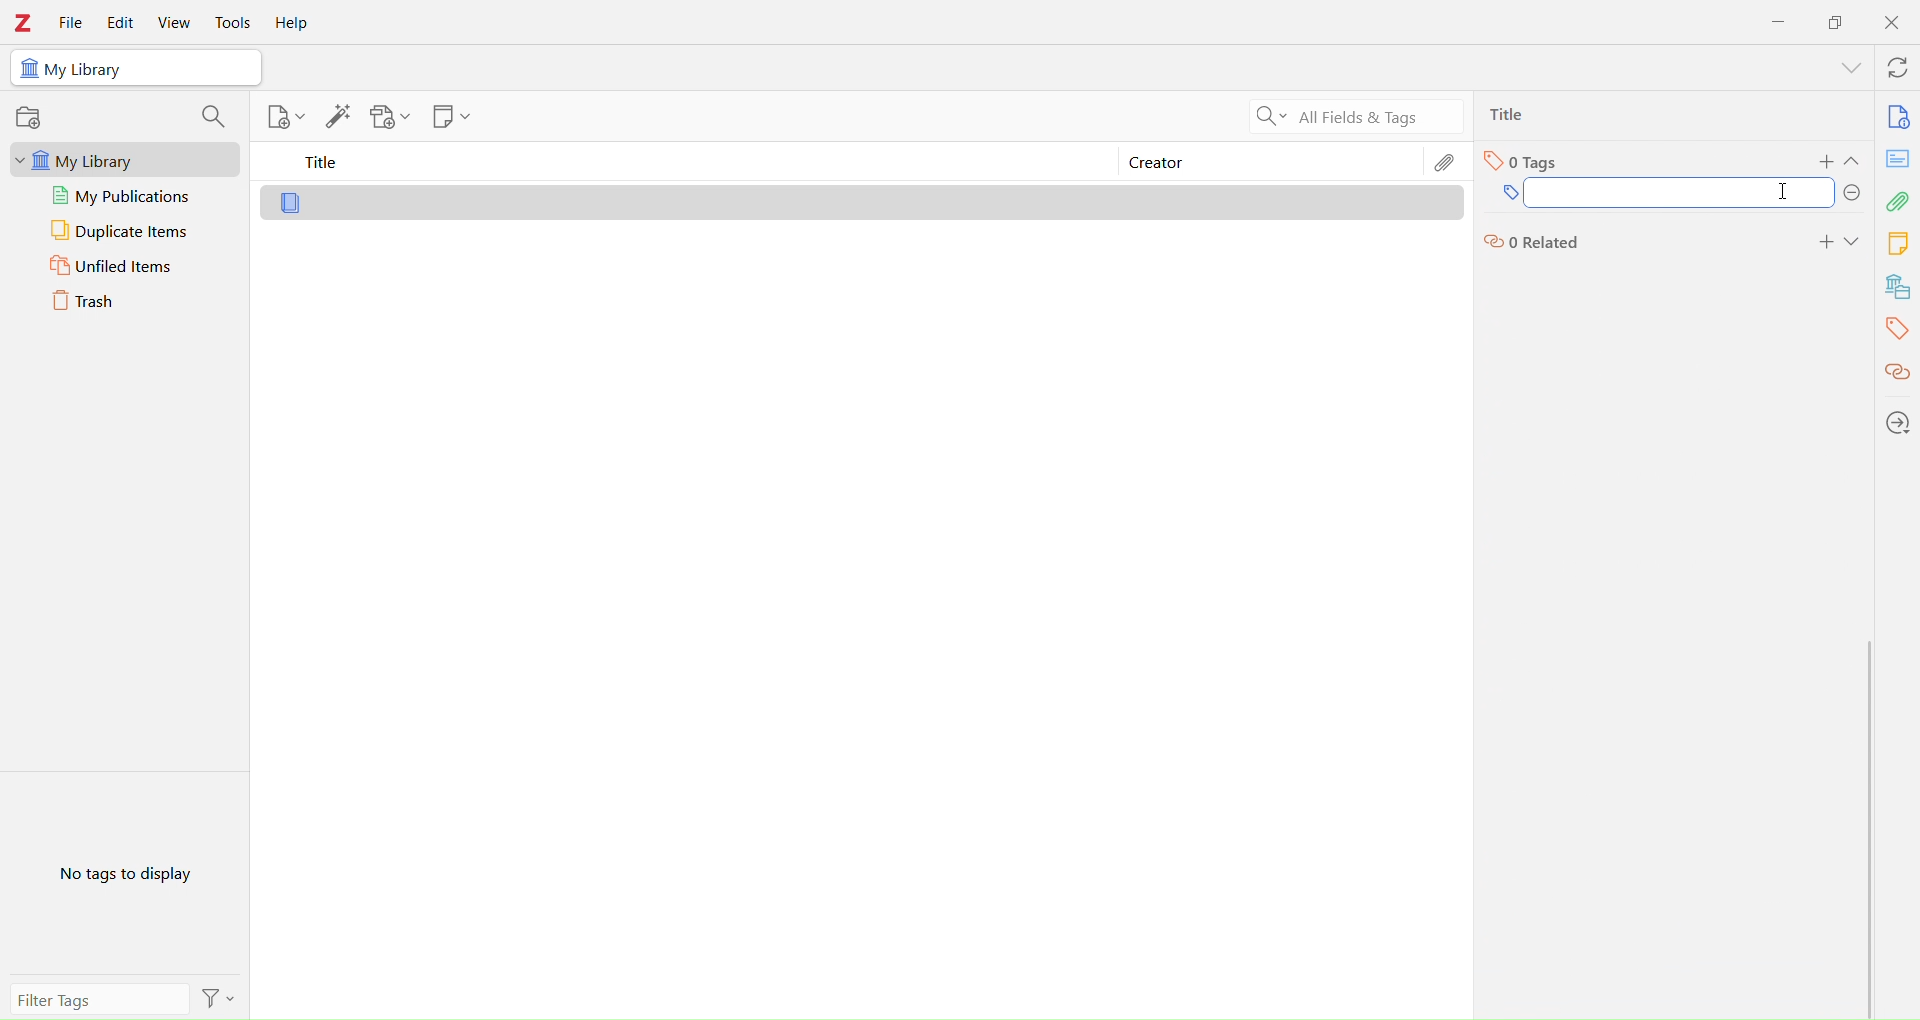 The width and height of the screenshot is (1920, 1020). Describe the element at coordinates (1785, 22) in the screenshot. I see `` at that location.